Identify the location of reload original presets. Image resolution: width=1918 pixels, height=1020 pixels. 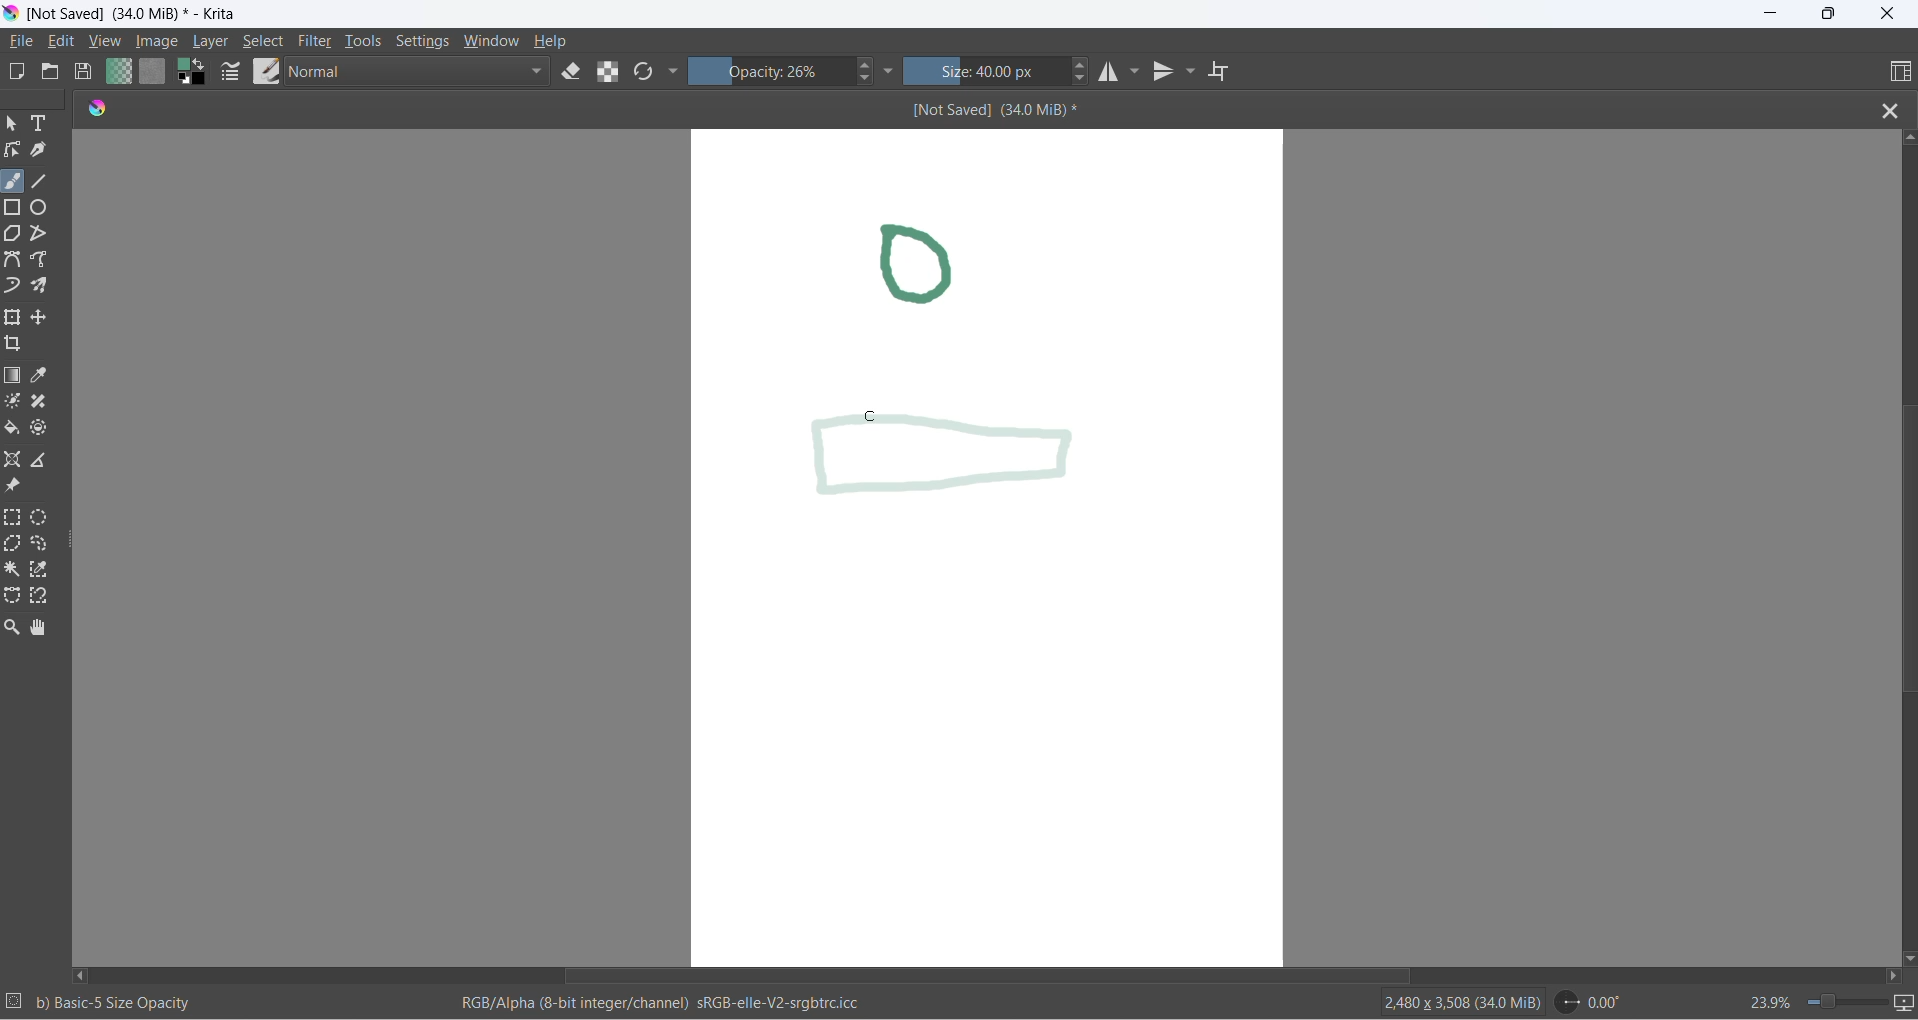
(644, 71).